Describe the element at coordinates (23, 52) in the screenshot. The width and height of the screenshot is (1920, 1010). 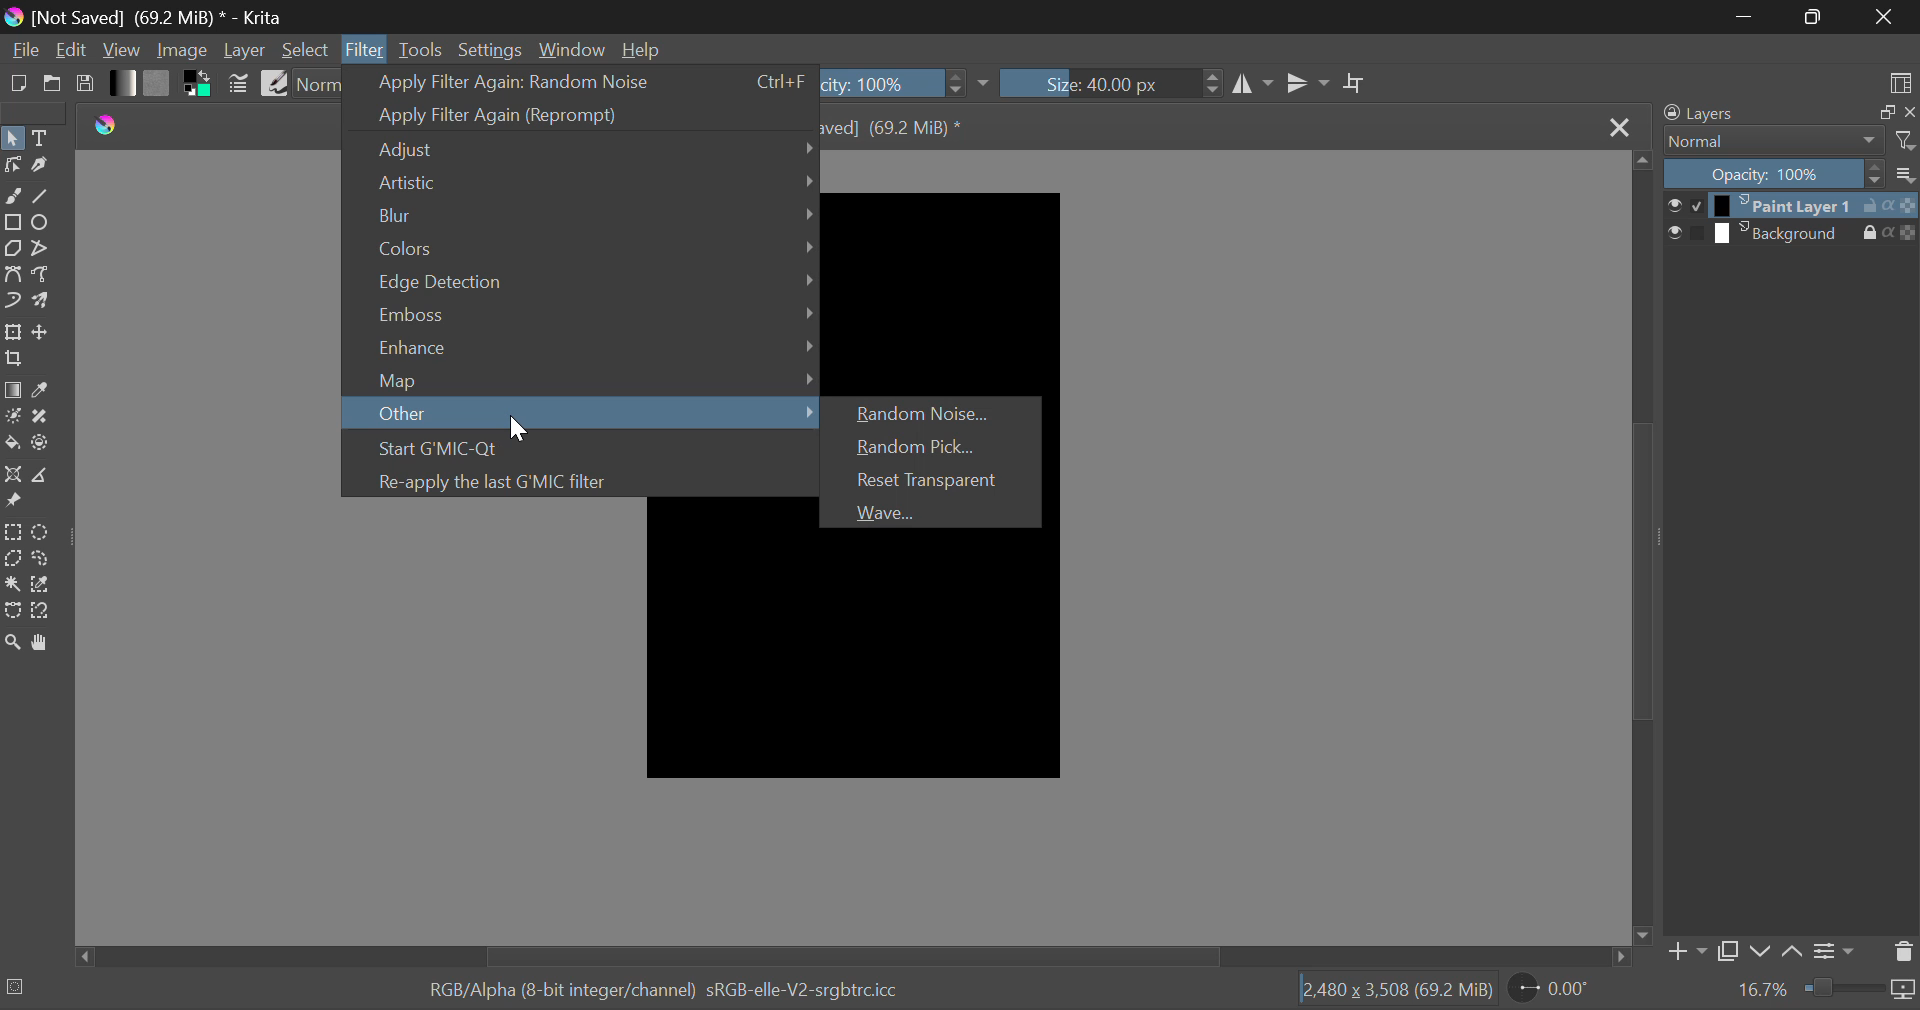
I see `File` at that location.